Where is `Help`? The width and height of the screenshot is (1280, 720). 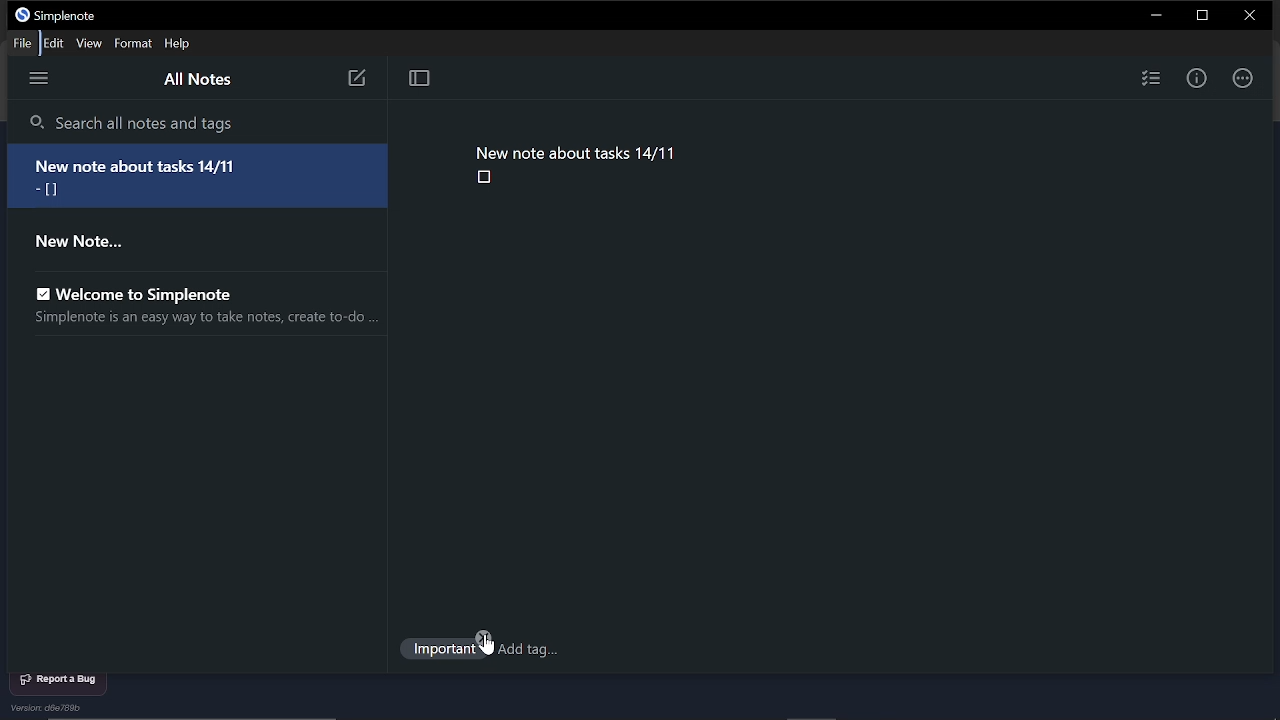 Help is located at coordinates (180, 44).